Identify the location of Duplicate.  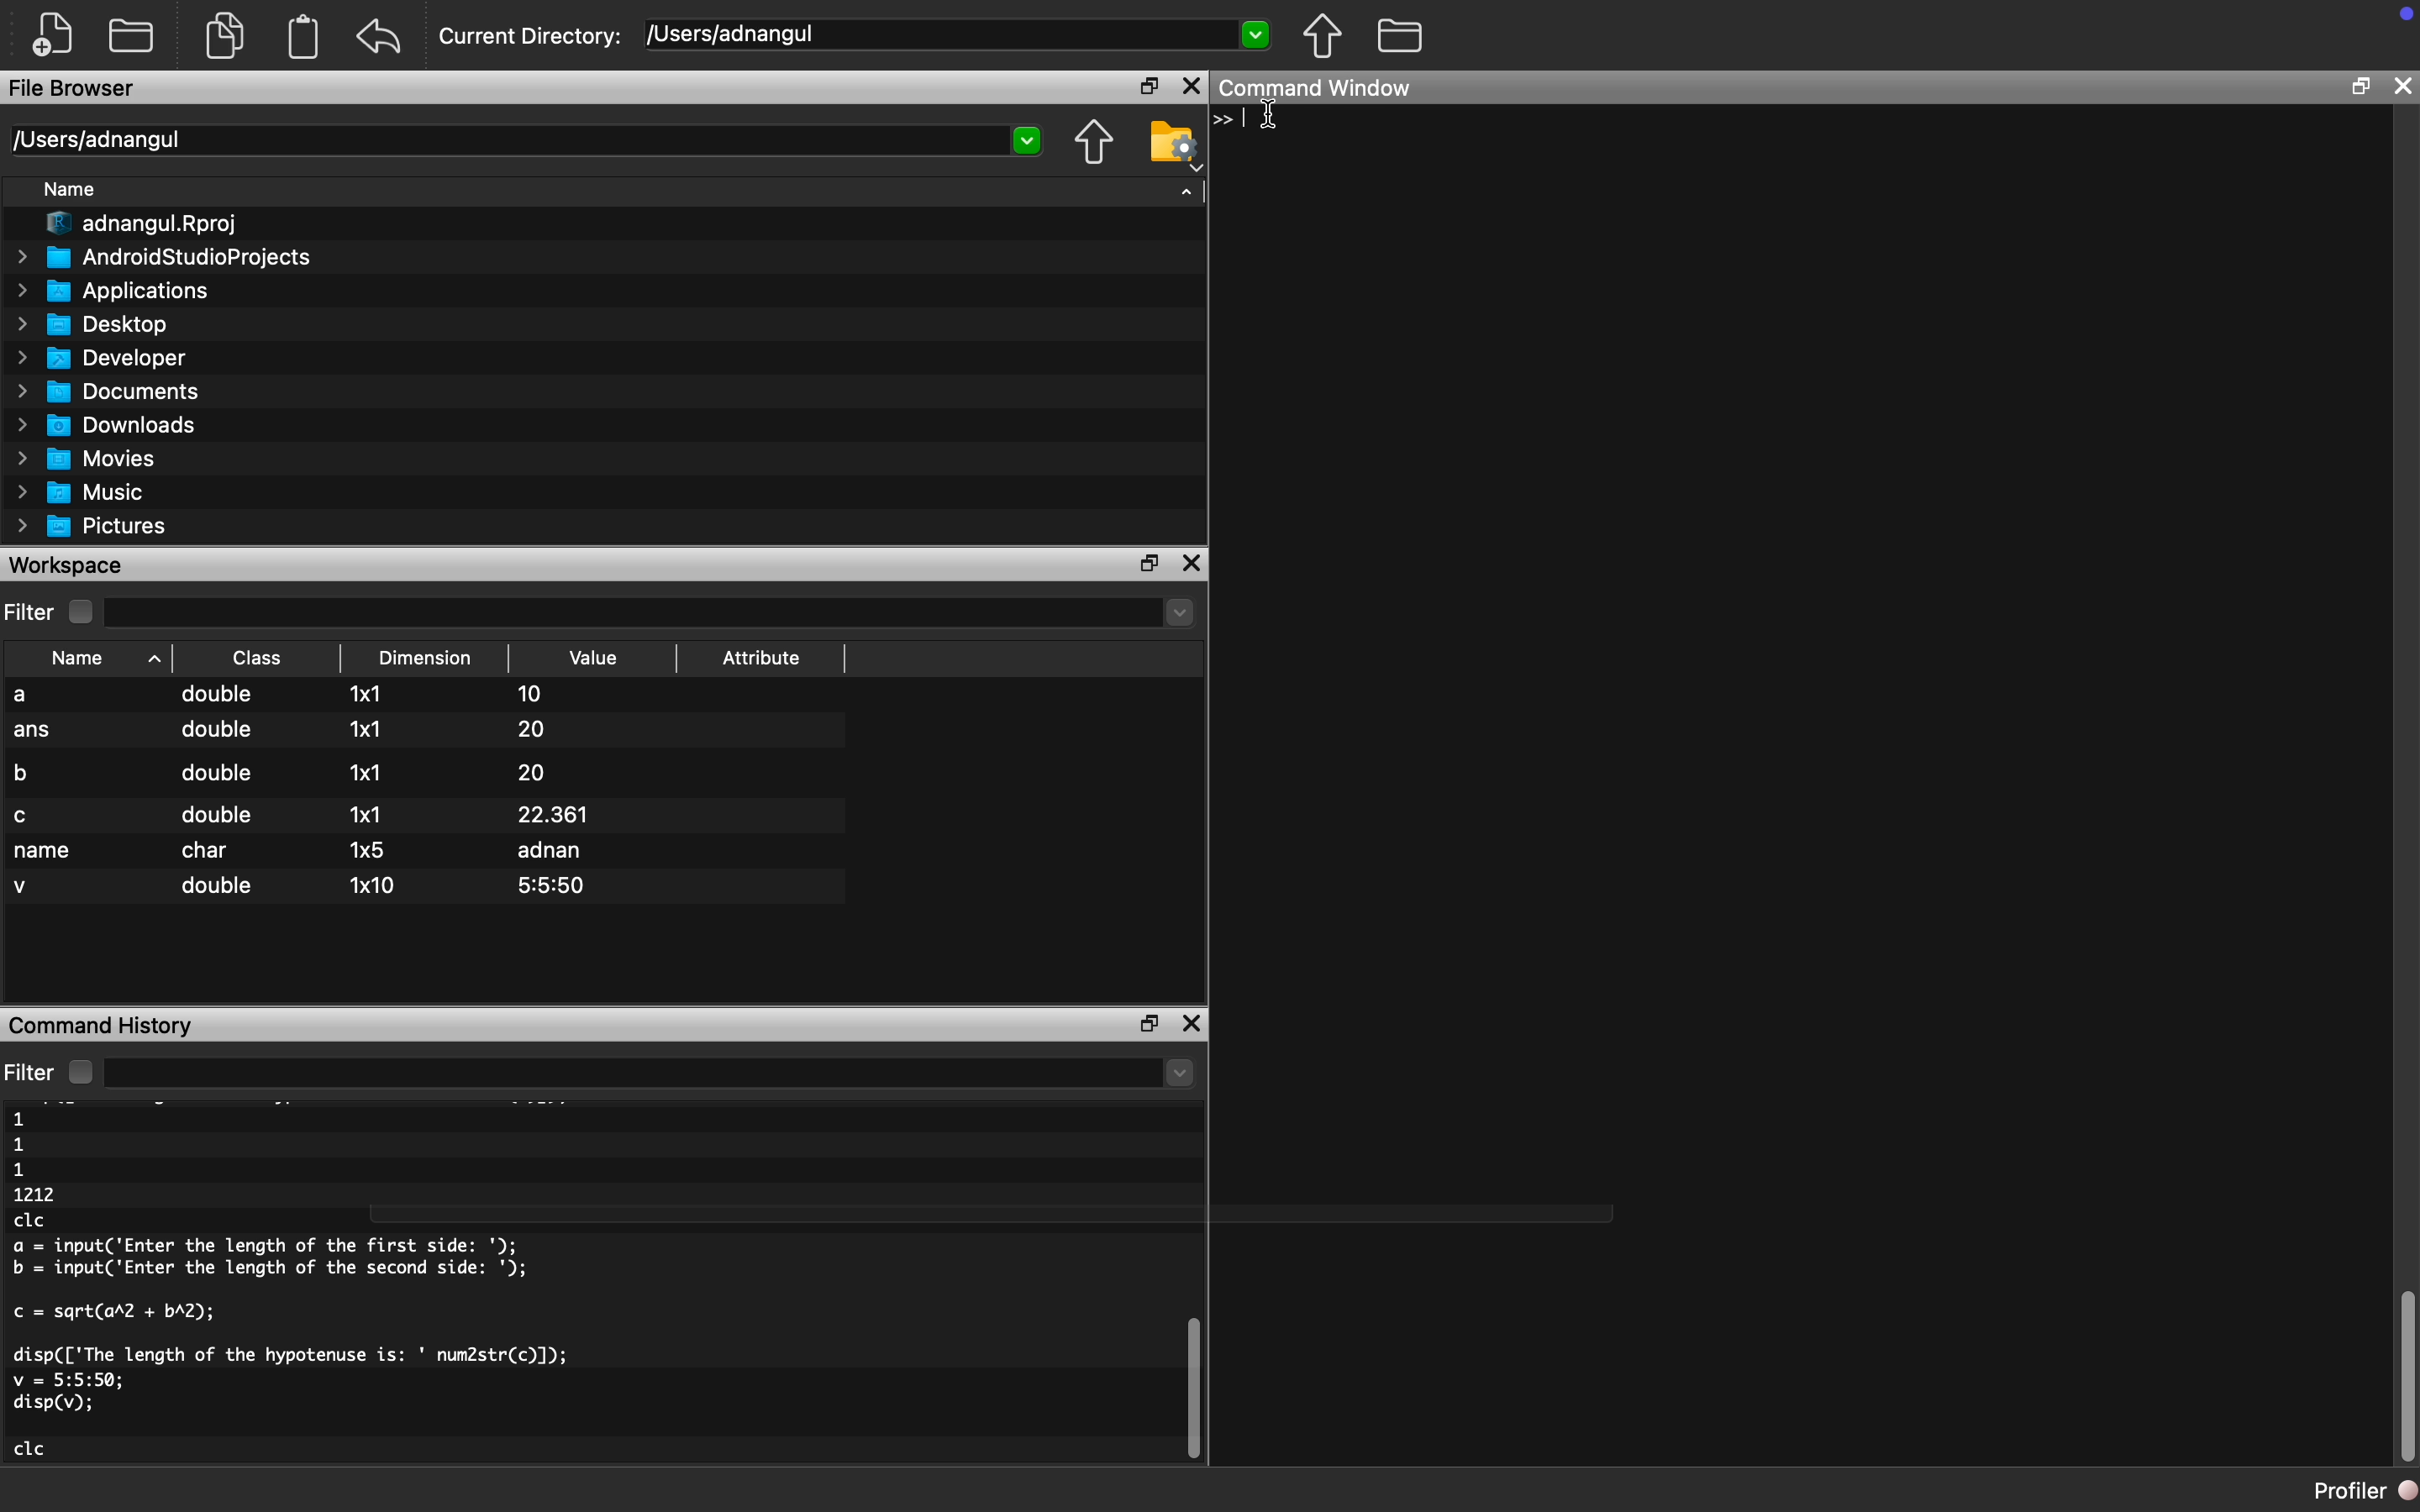
(223, 35).